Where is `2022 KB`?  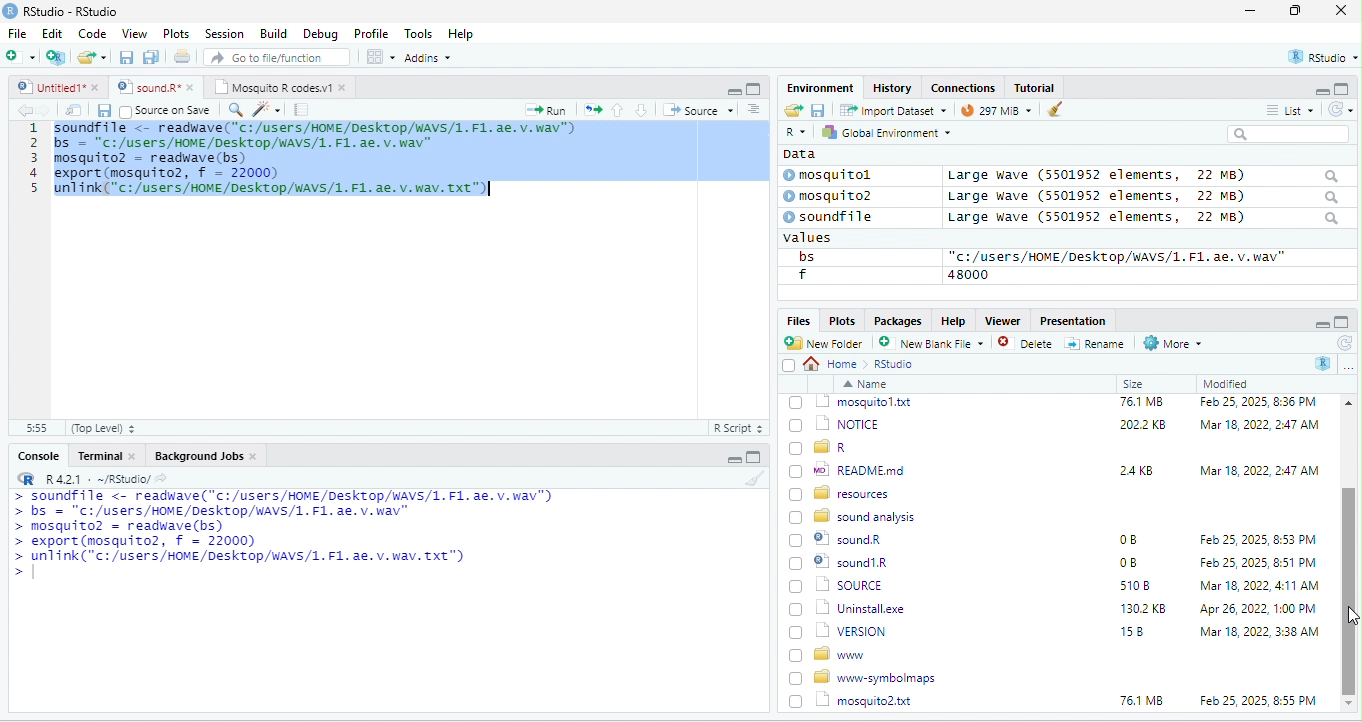
2022 KB is located at coordinates (1144, 545).